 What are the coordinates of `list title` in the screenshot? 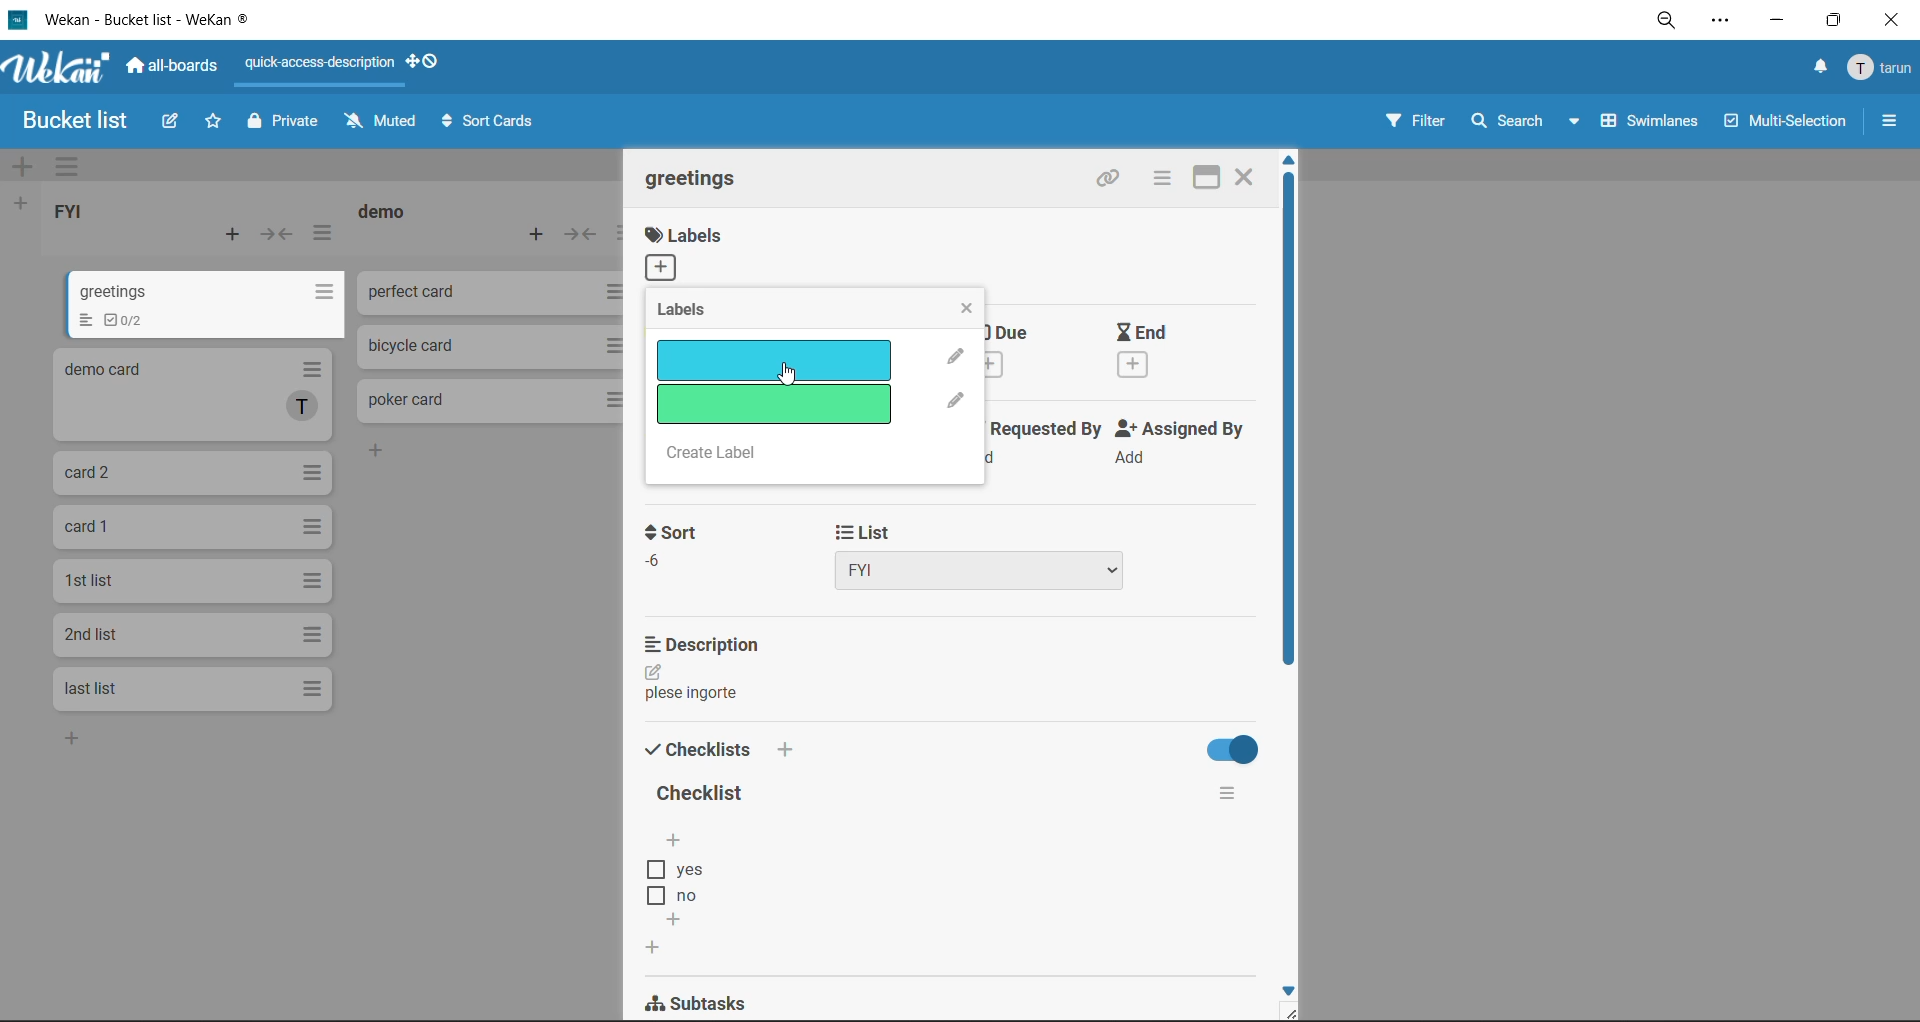 It's located at (385, 212).